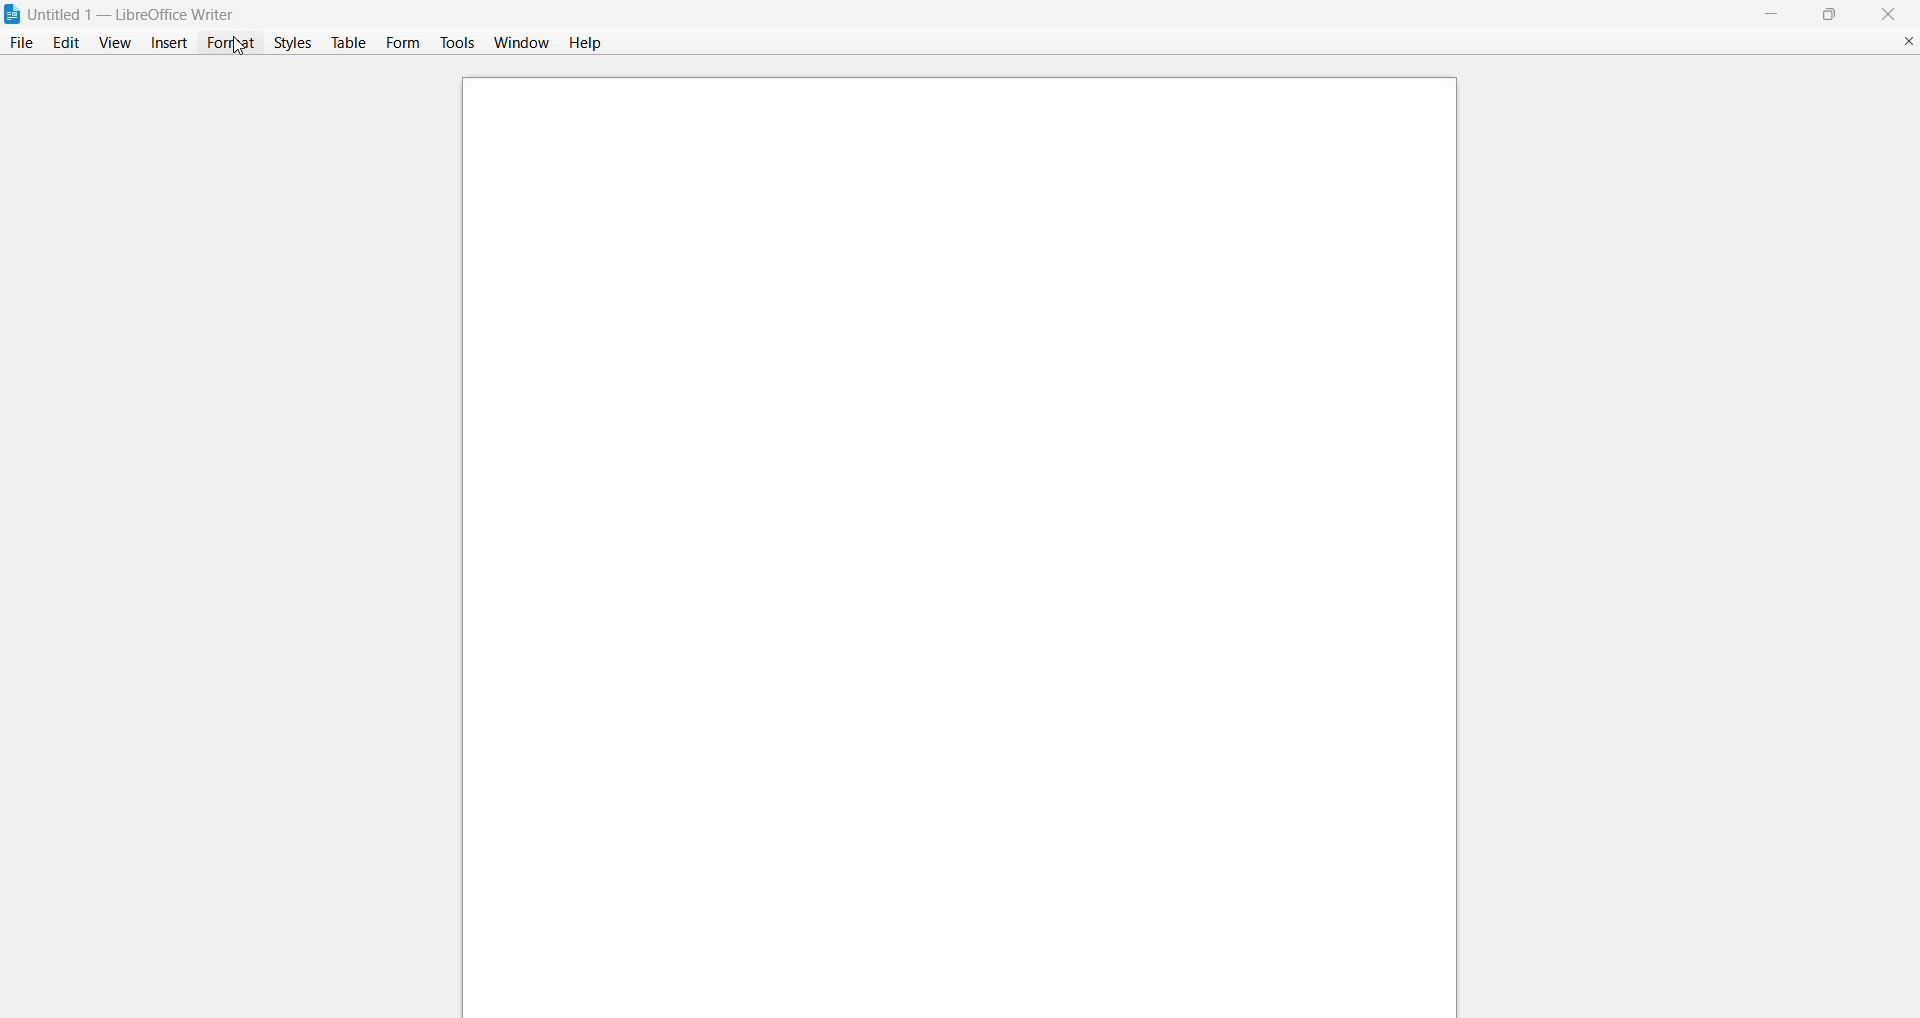 The width and height of the screenshot is (1920, 1018). What do you see at coordinates (583, 44) in the screenshot?
I see `help` at bounding box center [583, 44].